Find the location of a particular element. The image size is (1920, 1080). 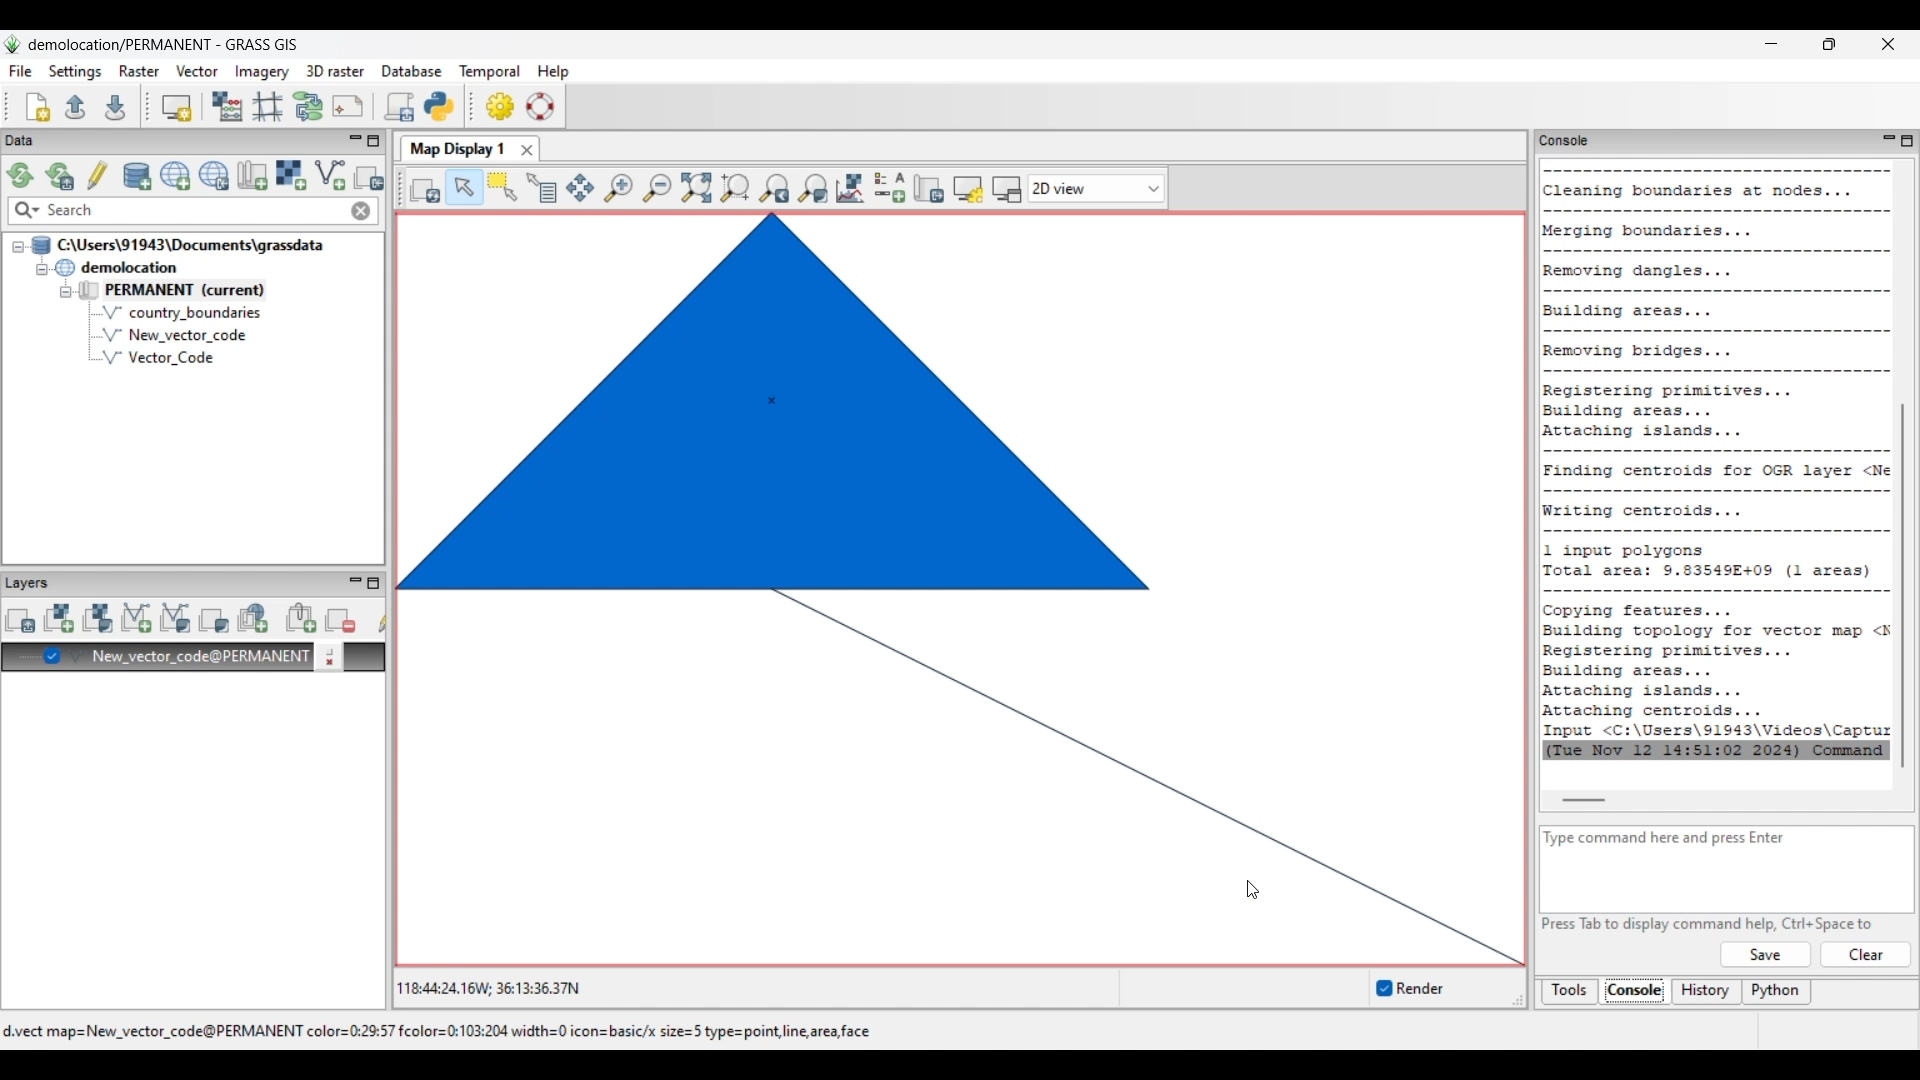

Close interface is located at coordinates (1887, 44).